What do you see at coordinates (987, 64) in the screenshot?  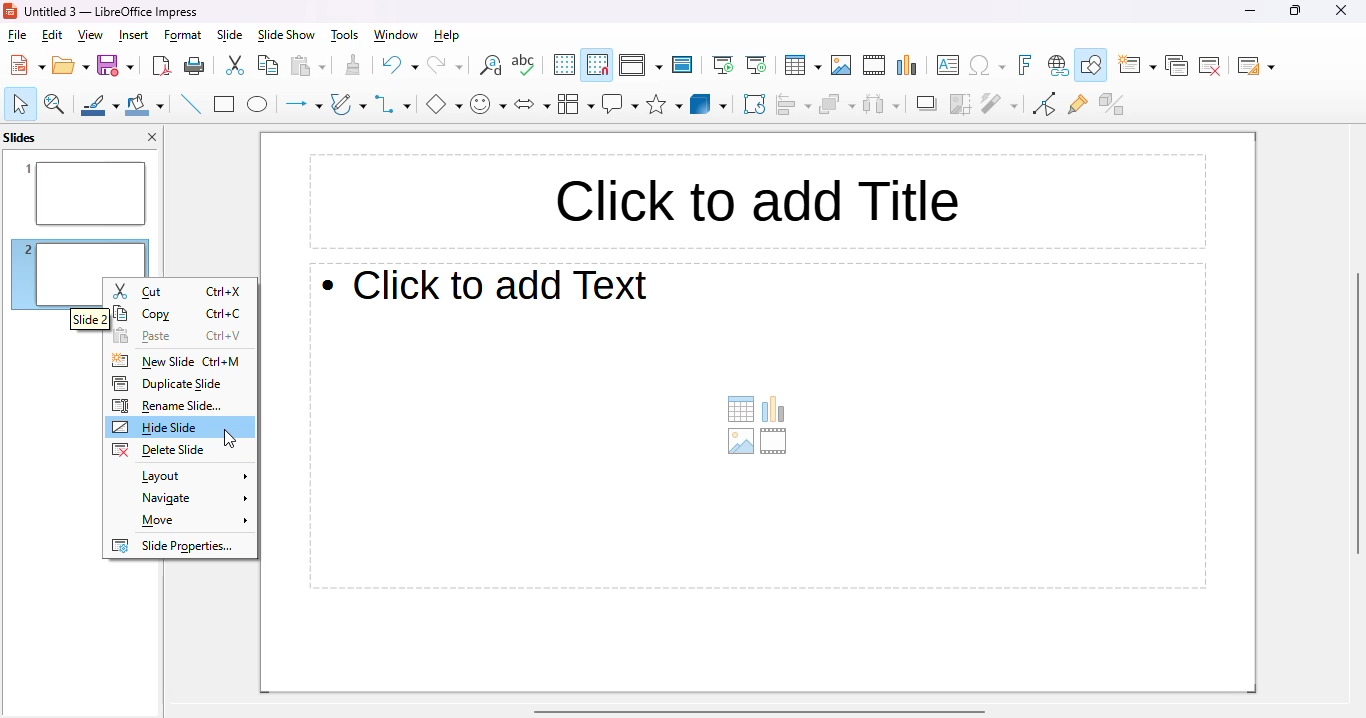 I see `insert special characters` at bounding box center [987, 64].